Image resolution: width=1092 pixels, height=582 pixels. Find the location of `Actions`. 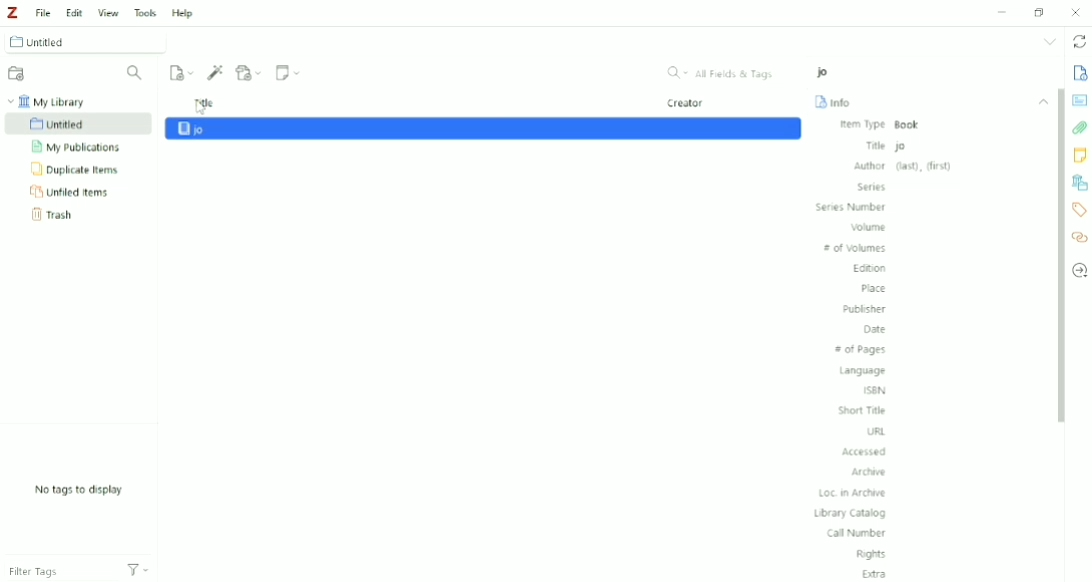

Actions is located at coordinates (145, 569).